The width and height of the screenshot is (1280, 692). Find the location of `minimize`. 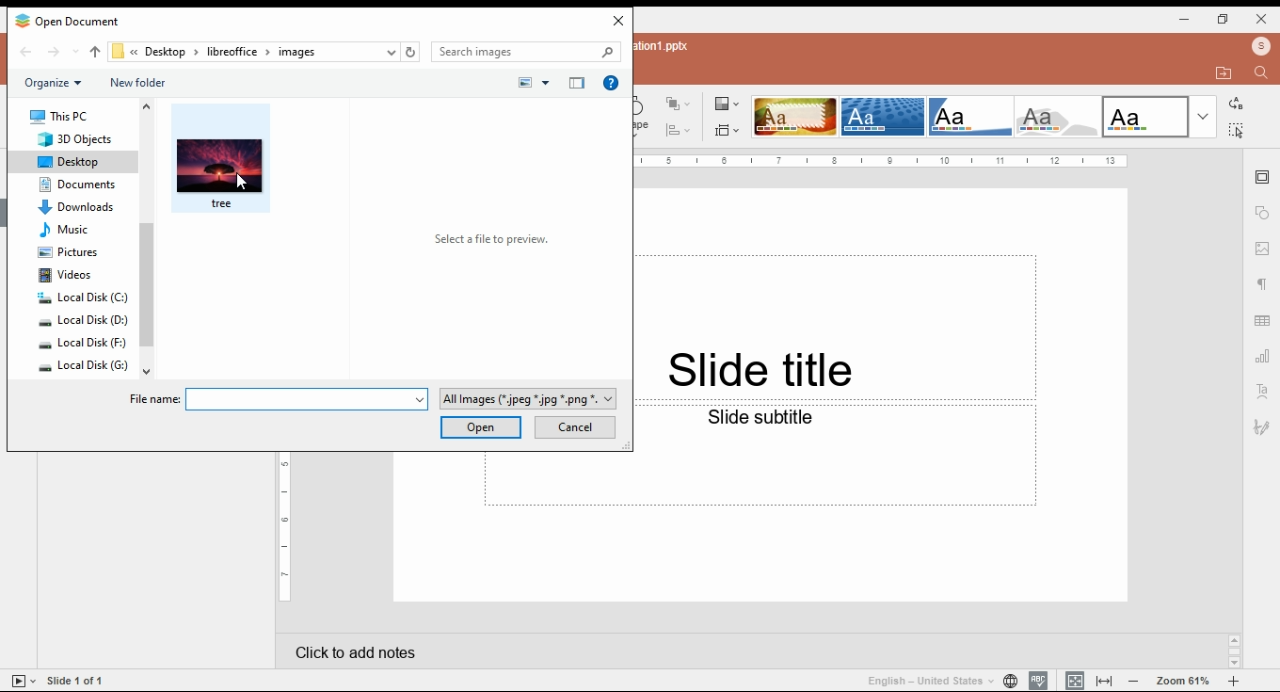

minimize is located at coordinates (1185, 20).